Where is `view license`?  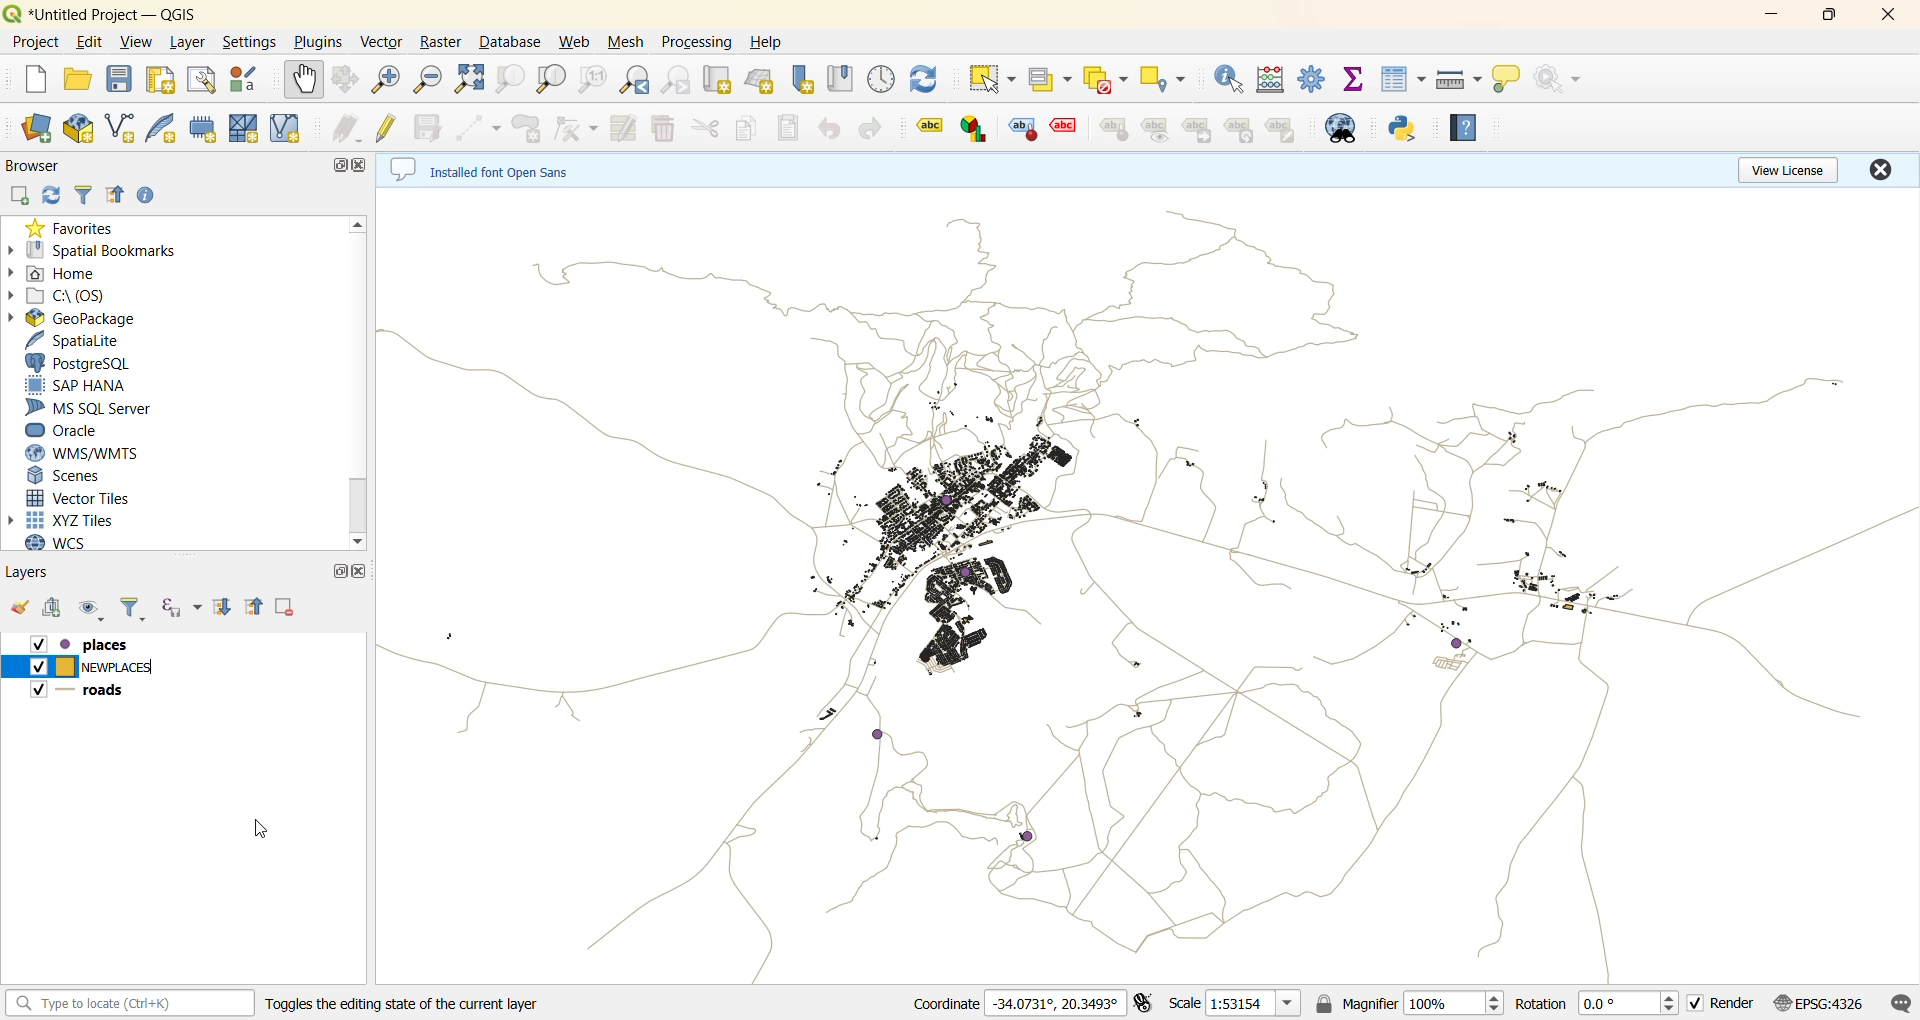
view license is located at coordinates (1785, 168).